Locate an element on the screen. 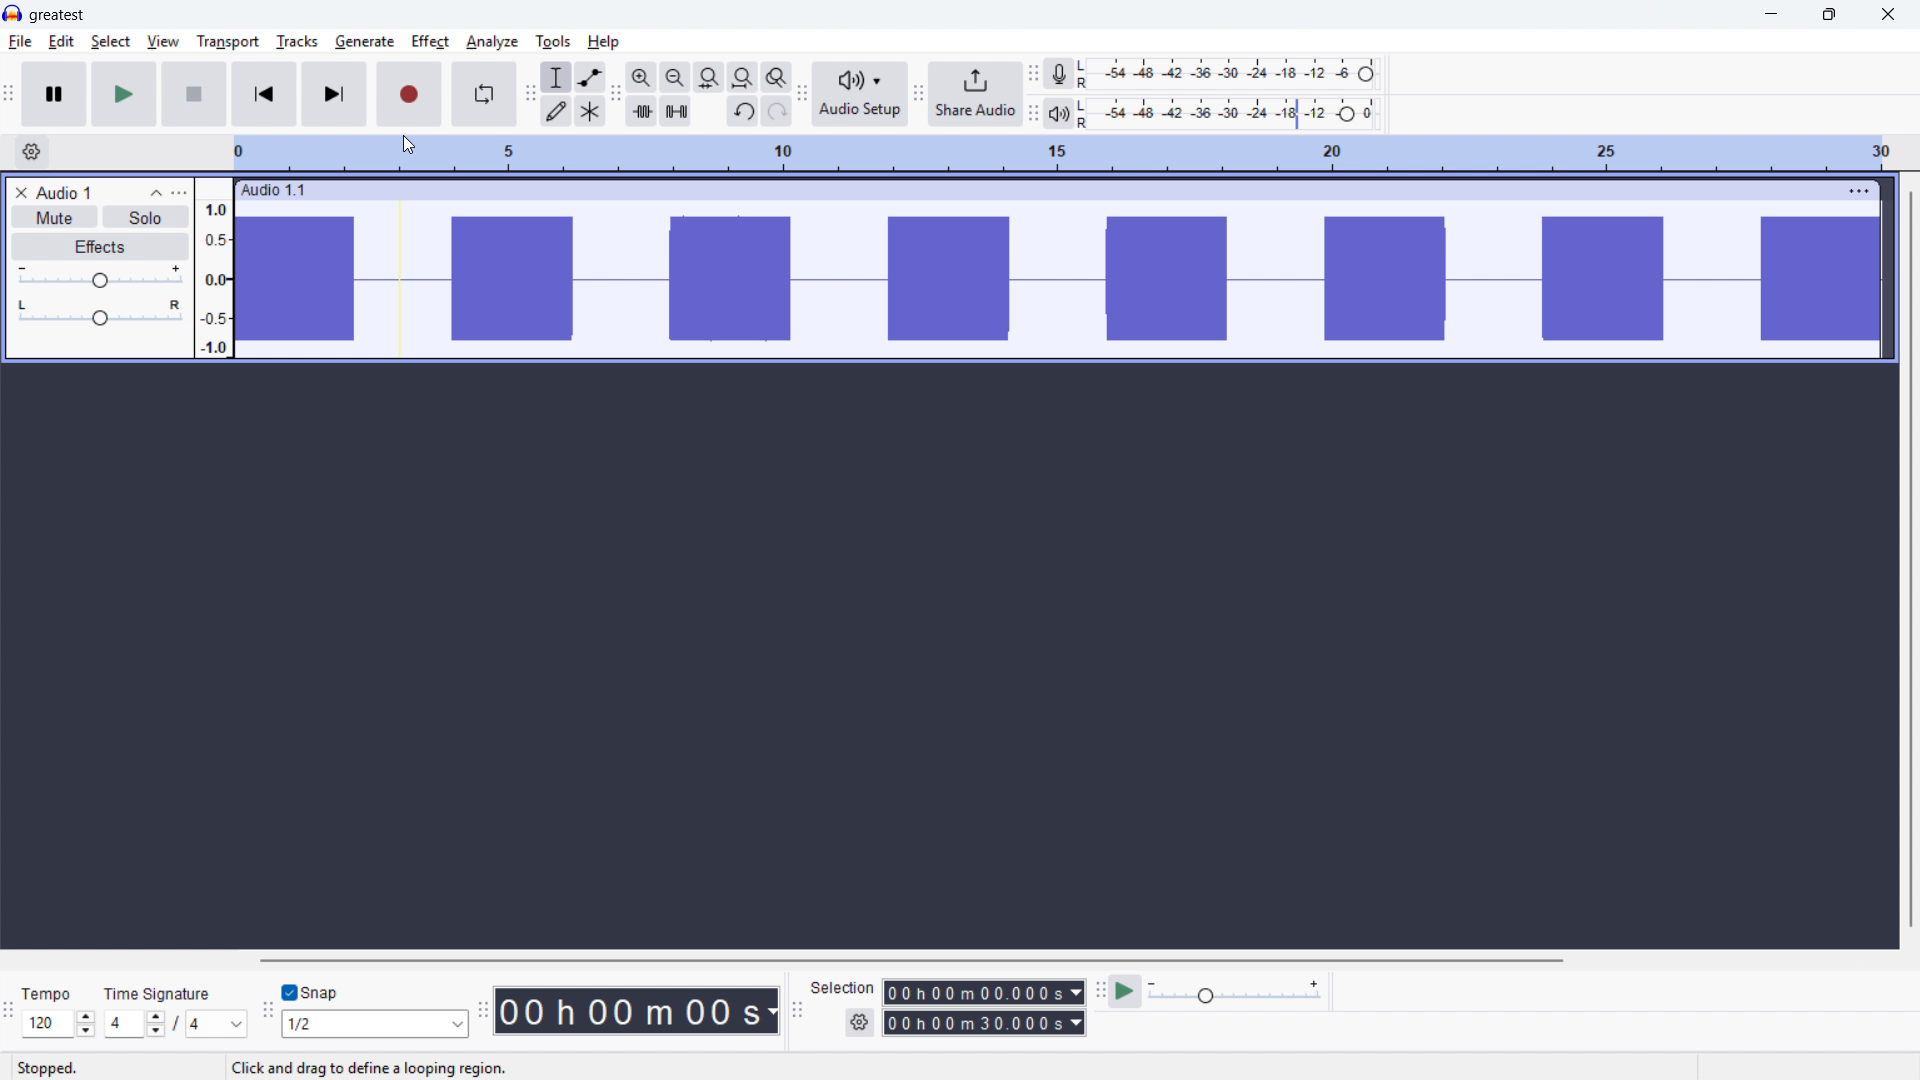 This screenshot has height=1080, width=1920. effect is located at coordinates (431, 42).